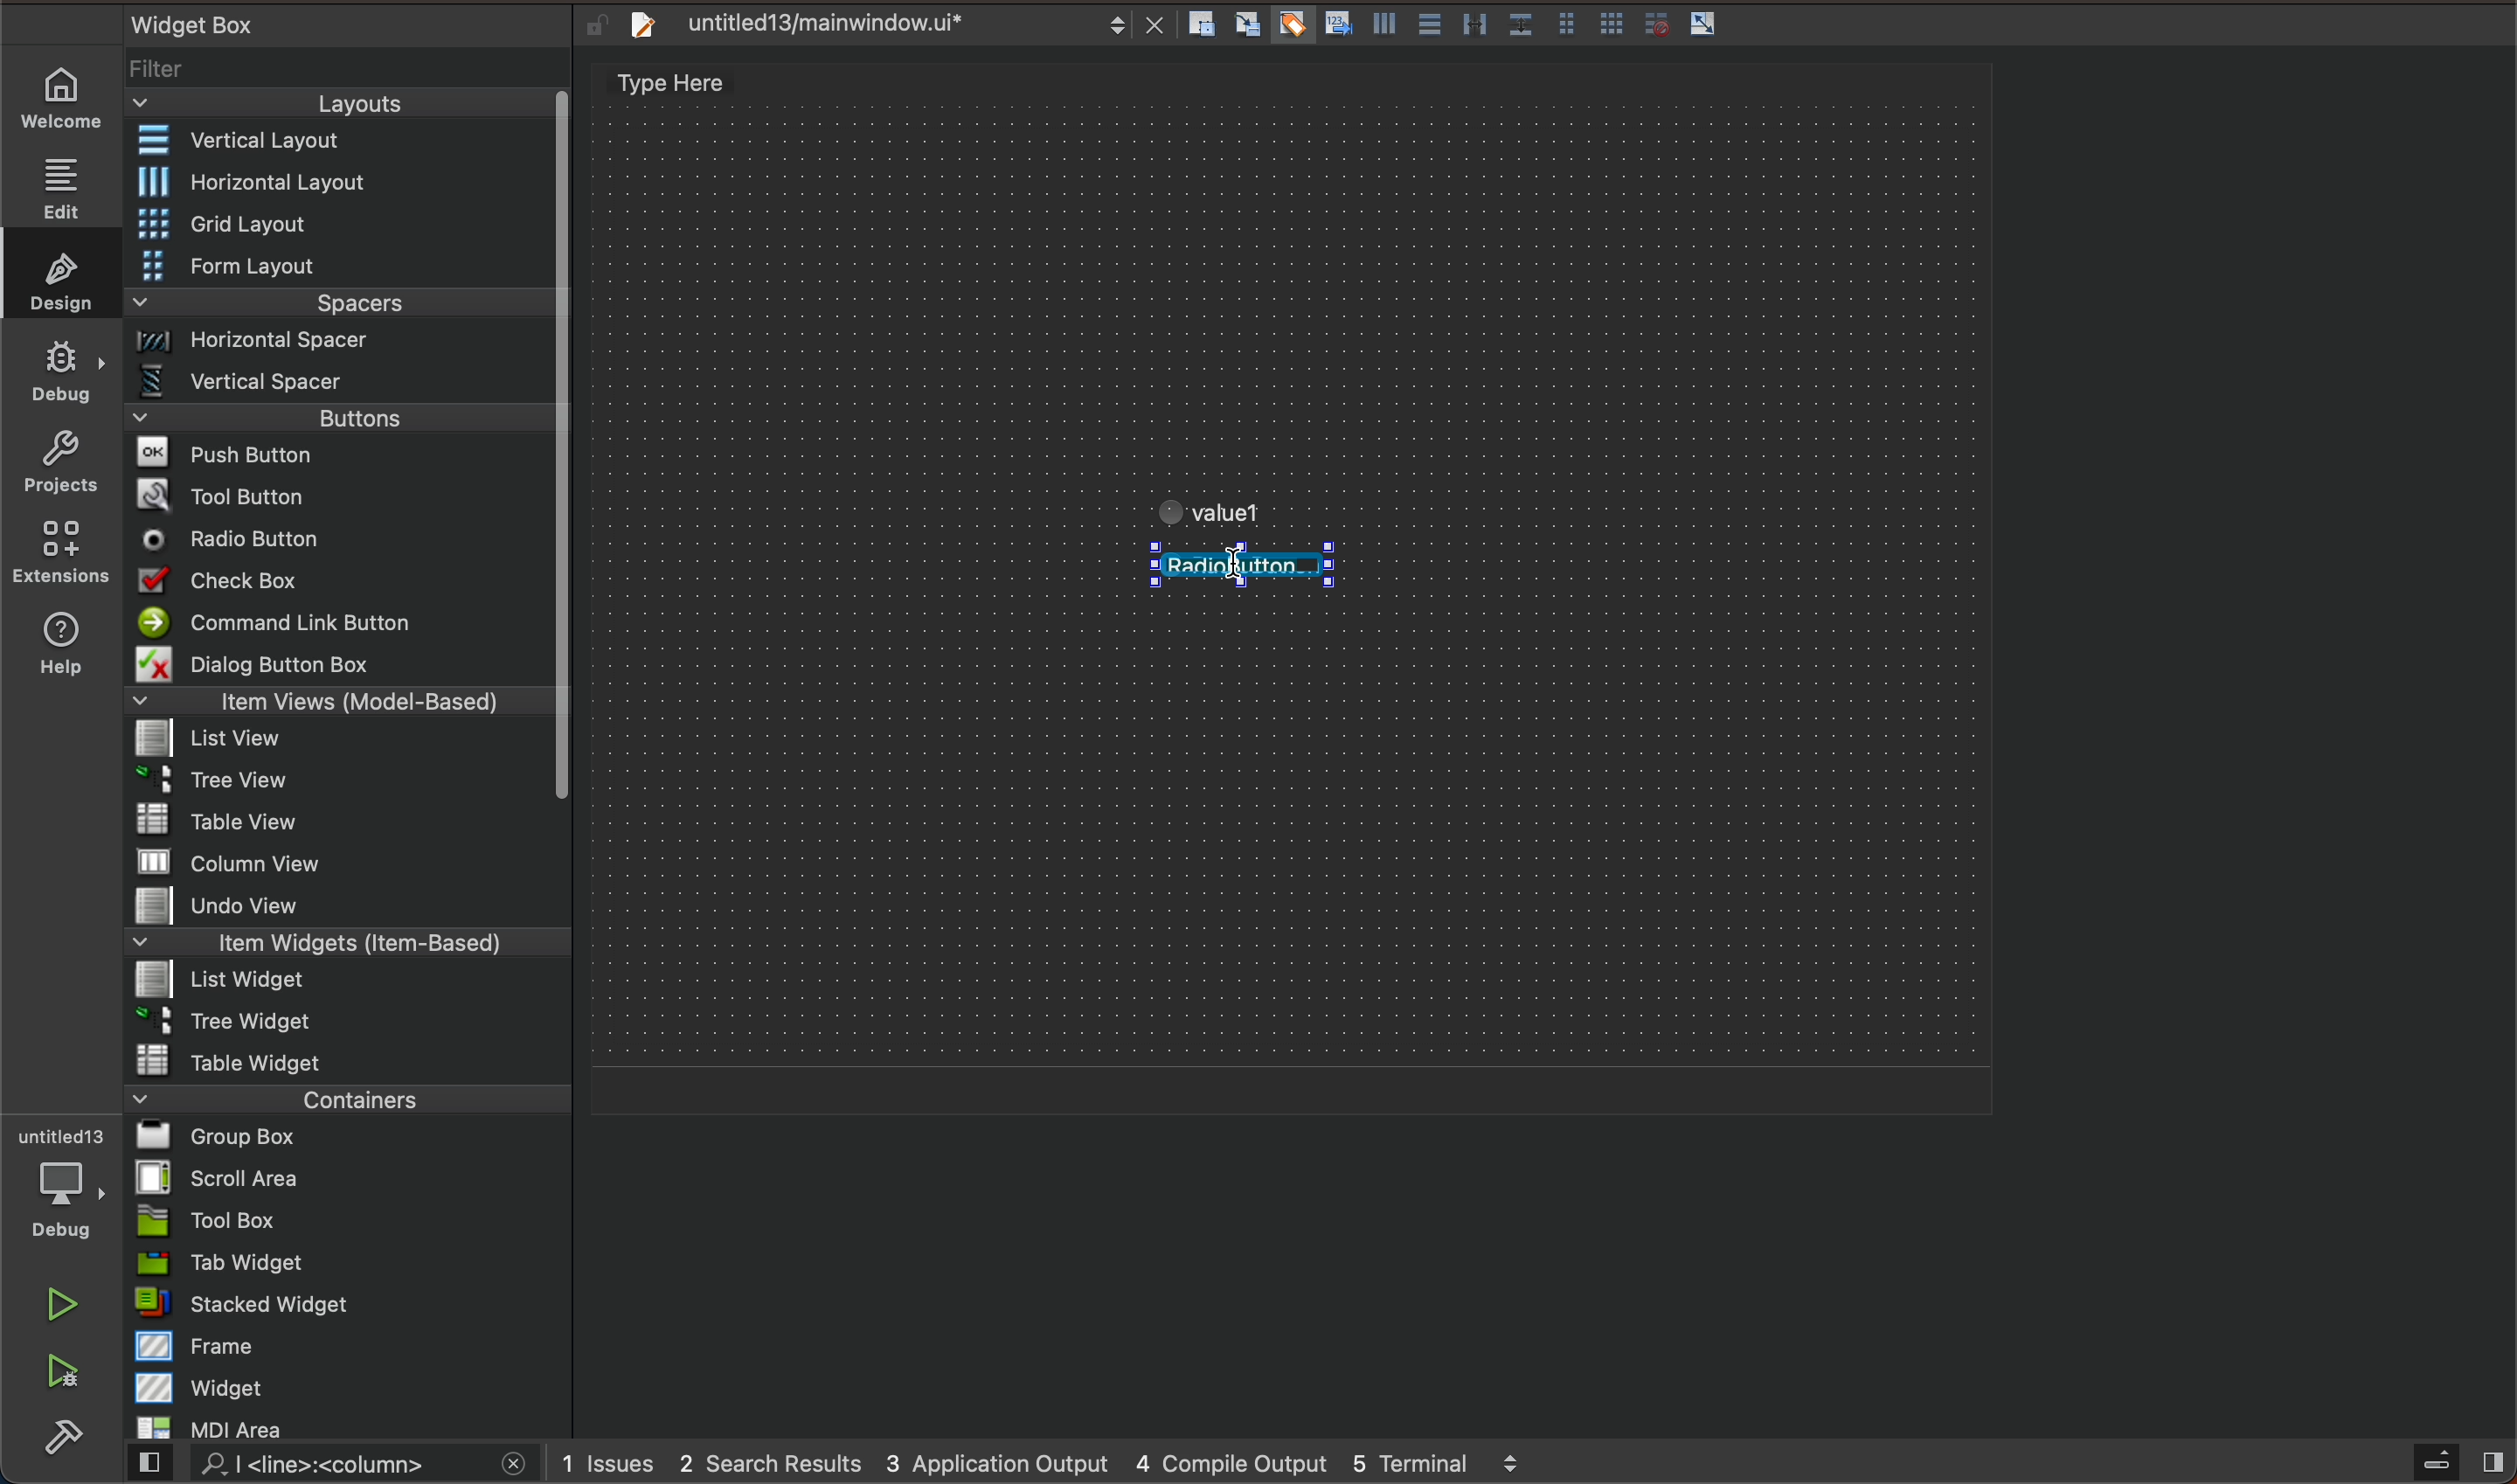 This screenshot has width=2517, height=1484. What do you see at coordinates (340, 457) in the screenshot?
I see `push button` at bounding box center [340, 457].